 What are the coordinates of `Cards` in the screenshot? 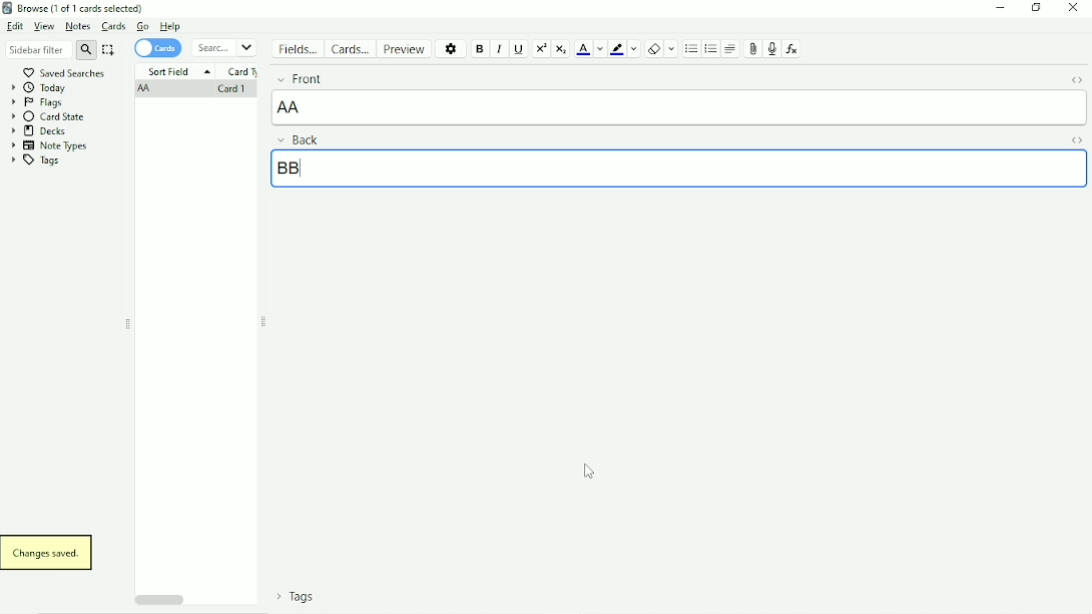 It's located at (115, 26).